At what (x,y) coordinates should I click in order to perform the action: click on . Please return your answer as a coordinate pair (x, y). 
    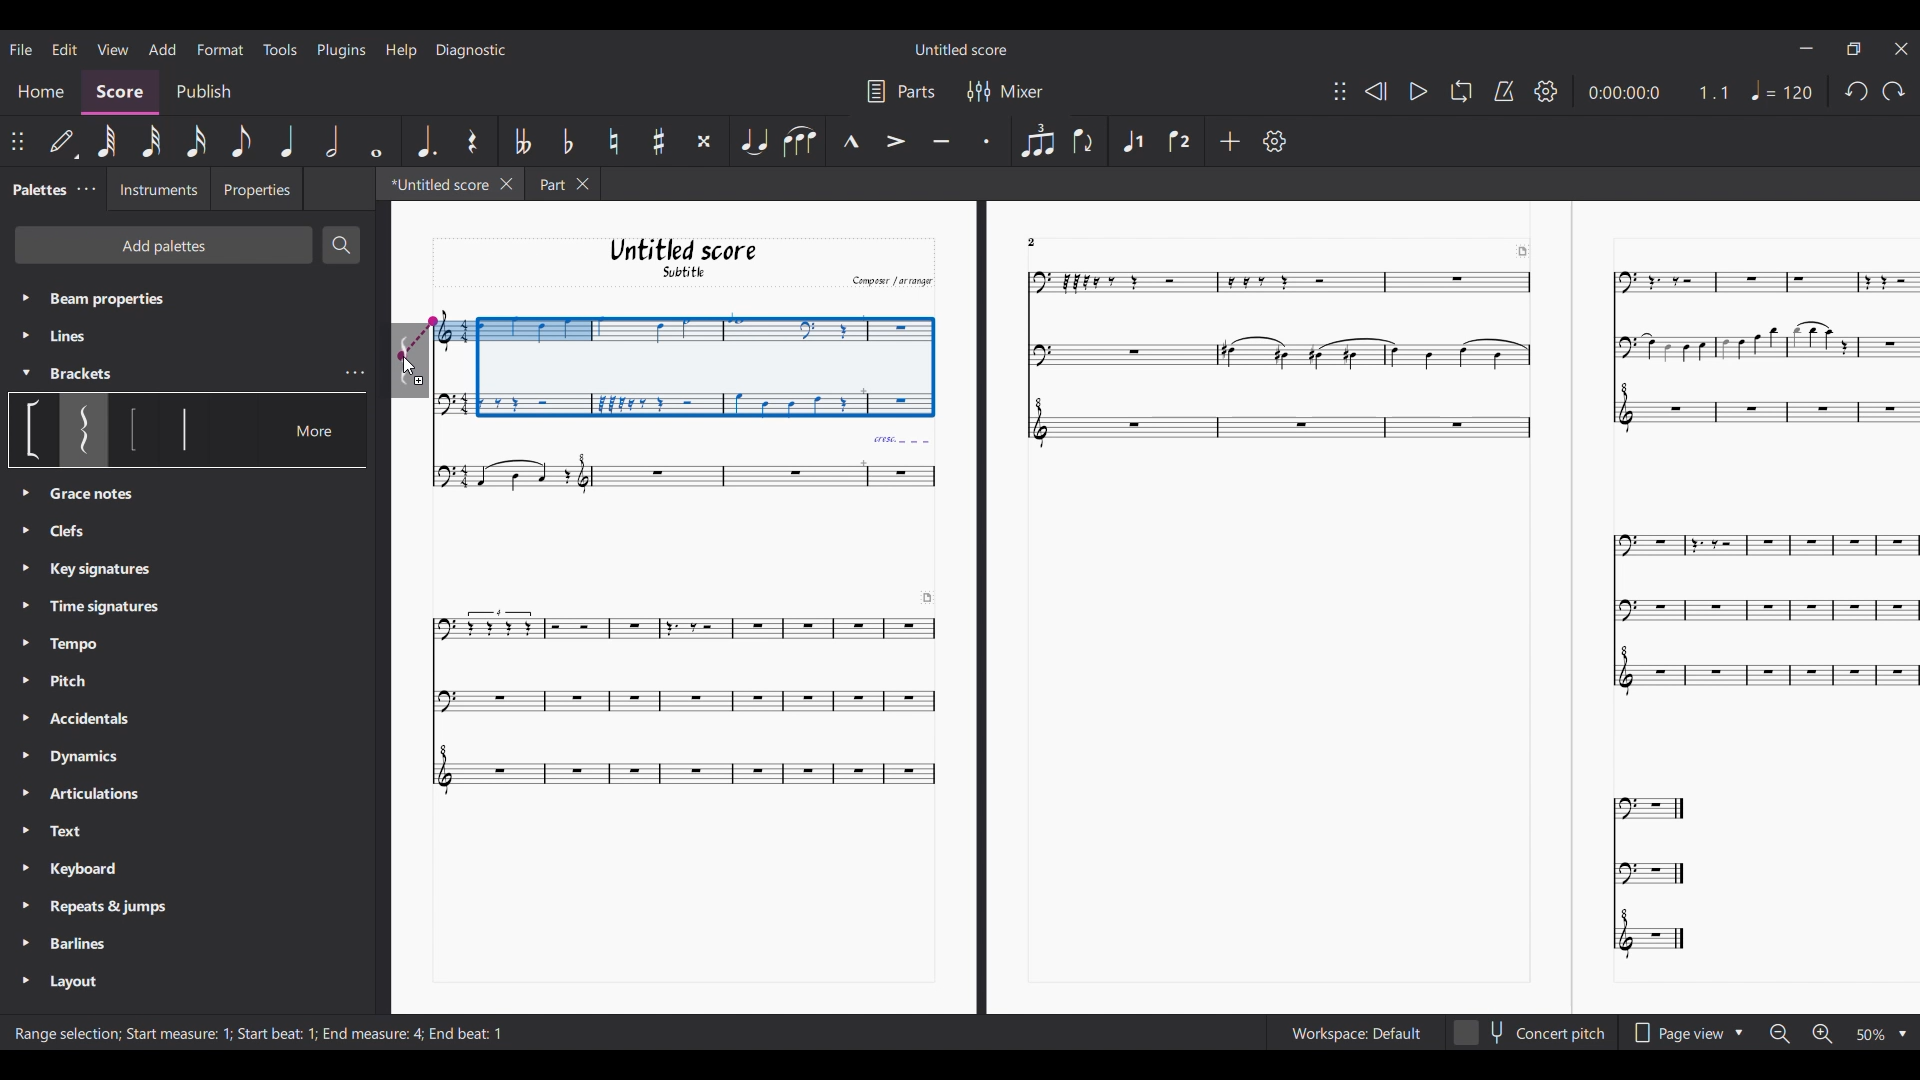
    Looking at the image, I should click on (1764, 280).